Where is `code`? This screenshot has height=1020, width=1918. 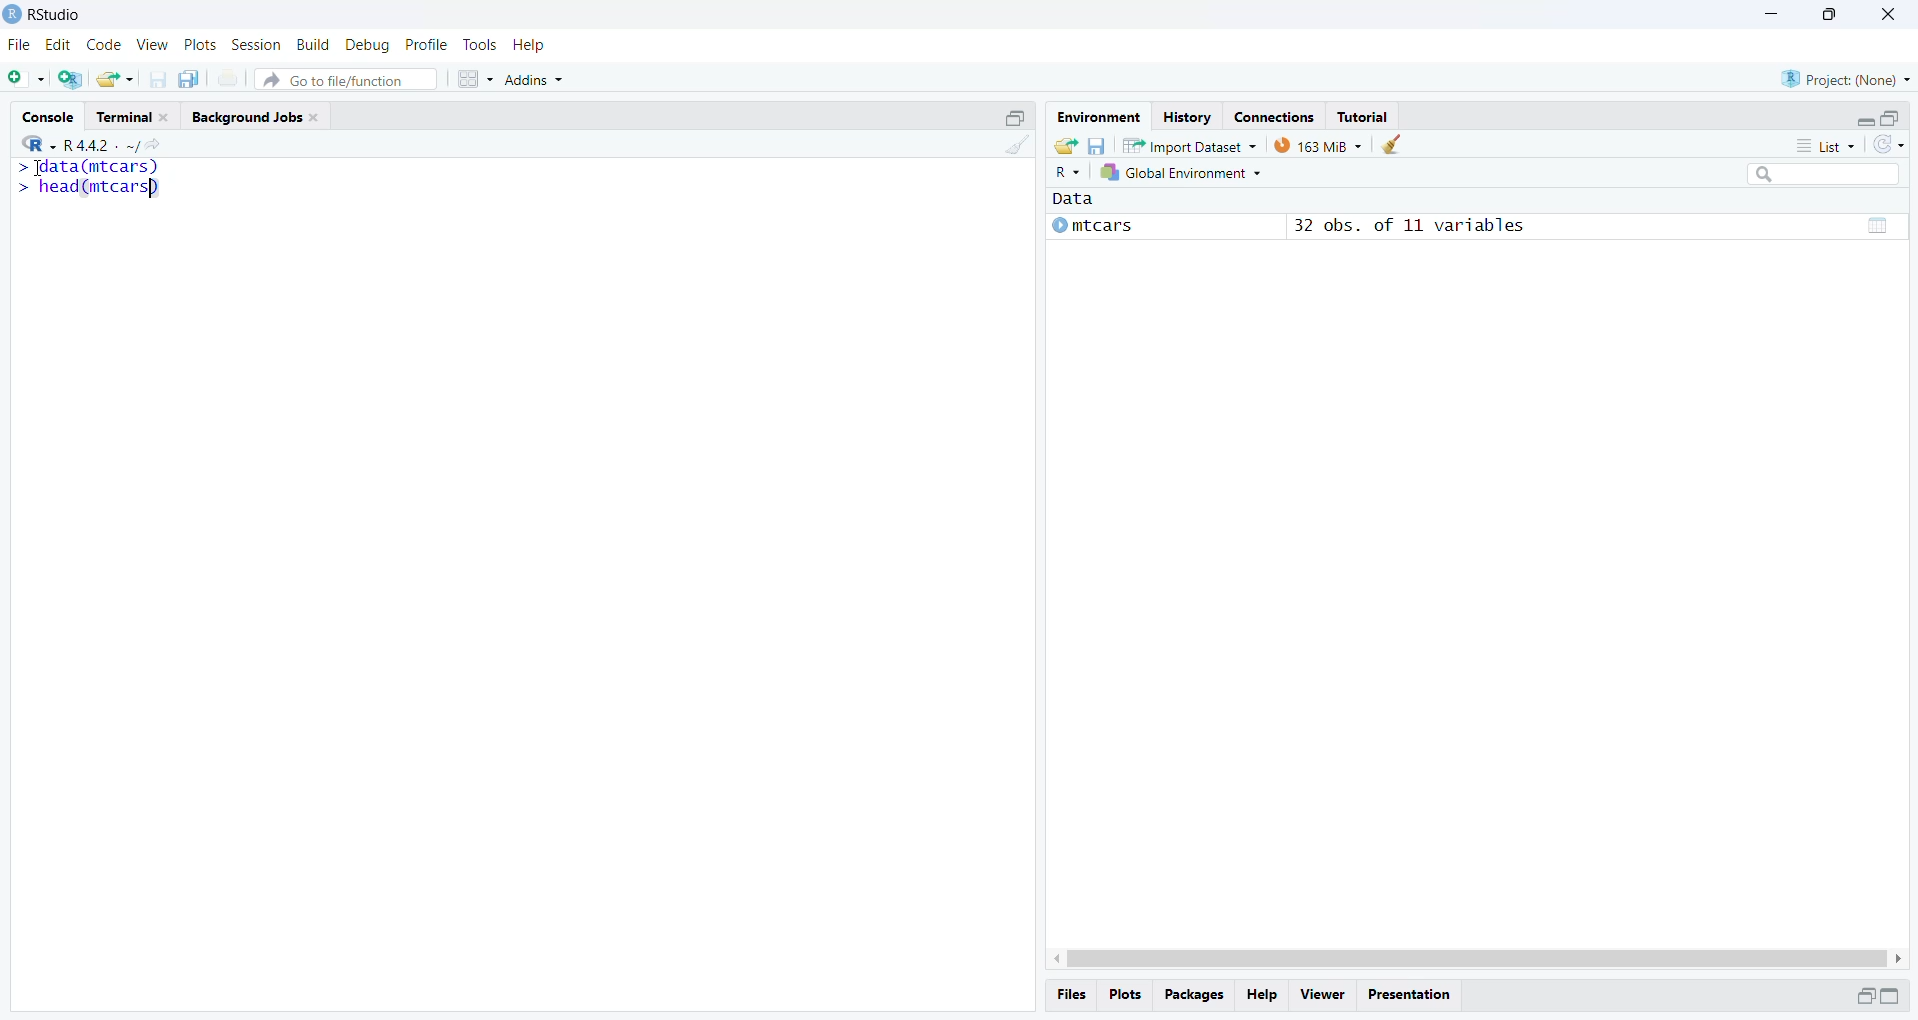
code is located at coordinates (105, 46).